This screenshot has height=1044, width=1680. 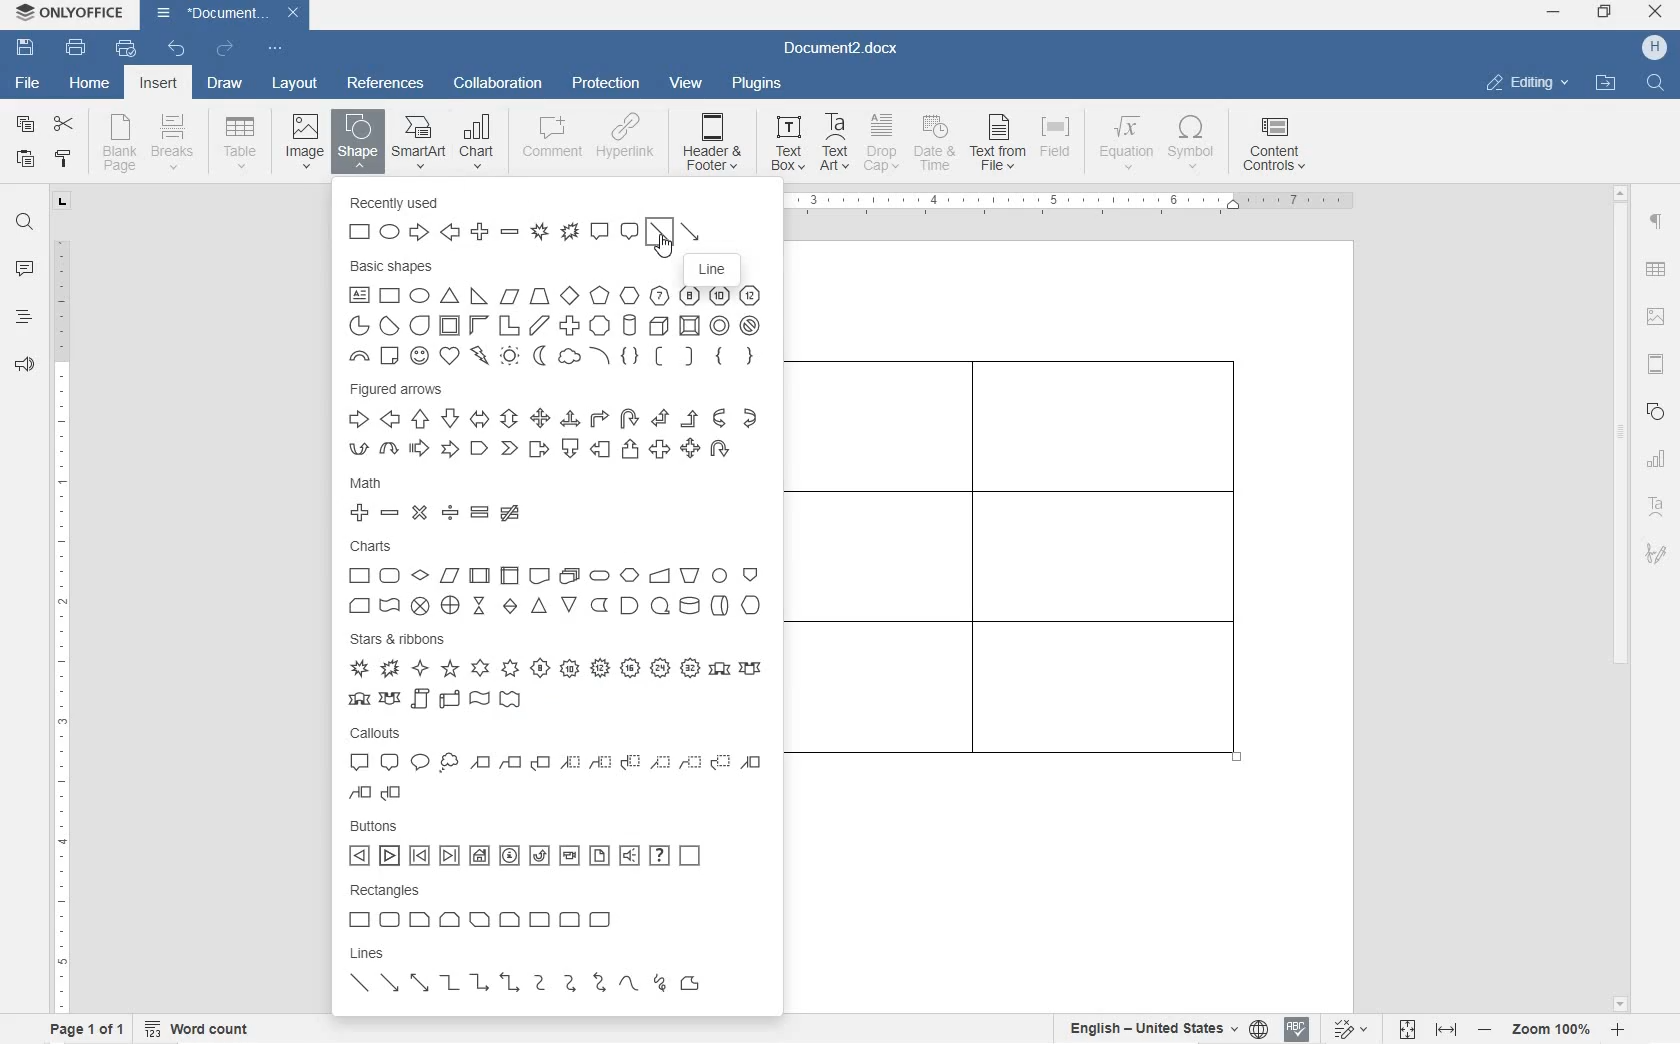 What do you see at coordinates (385, 83) in the screenshot?
I see `references` at bounding box center [385, 83].